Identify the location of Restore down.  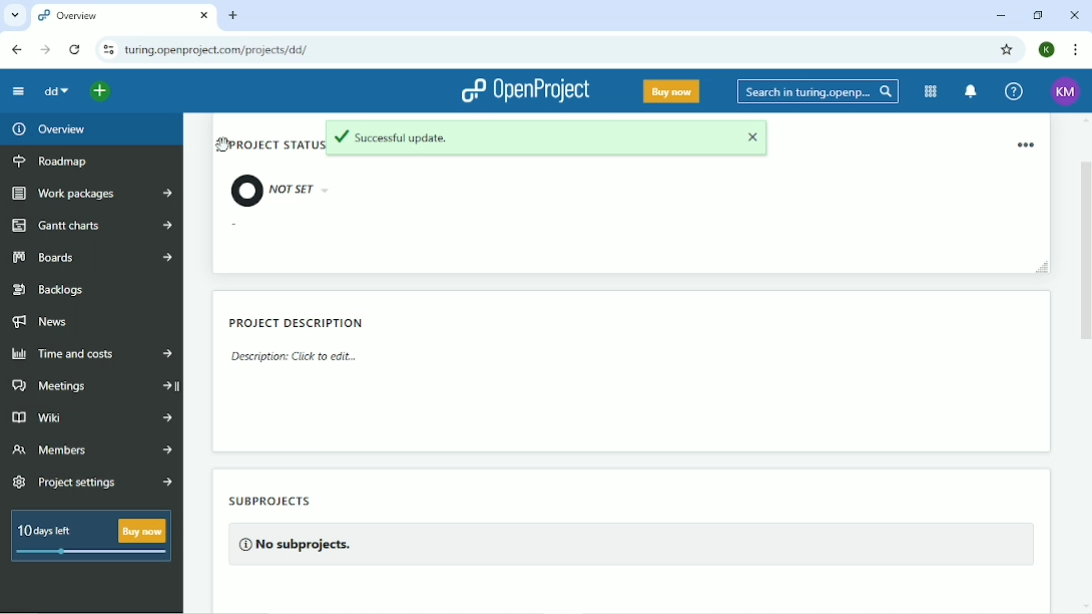
(1037, 15).